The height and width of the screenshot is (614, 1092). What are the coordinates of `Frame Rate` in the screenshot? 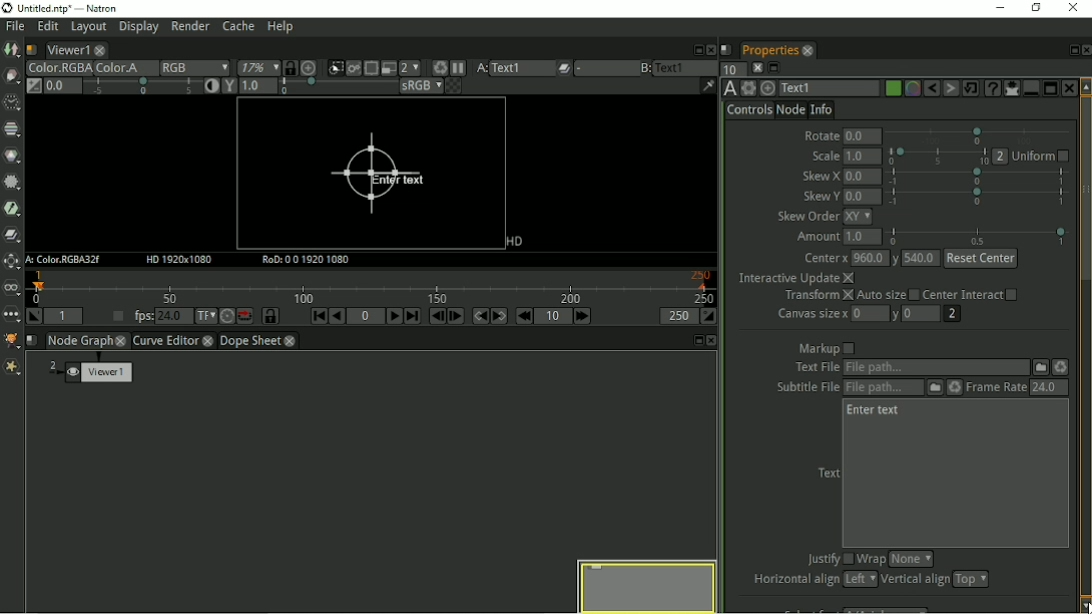 It's located at (996, 387).